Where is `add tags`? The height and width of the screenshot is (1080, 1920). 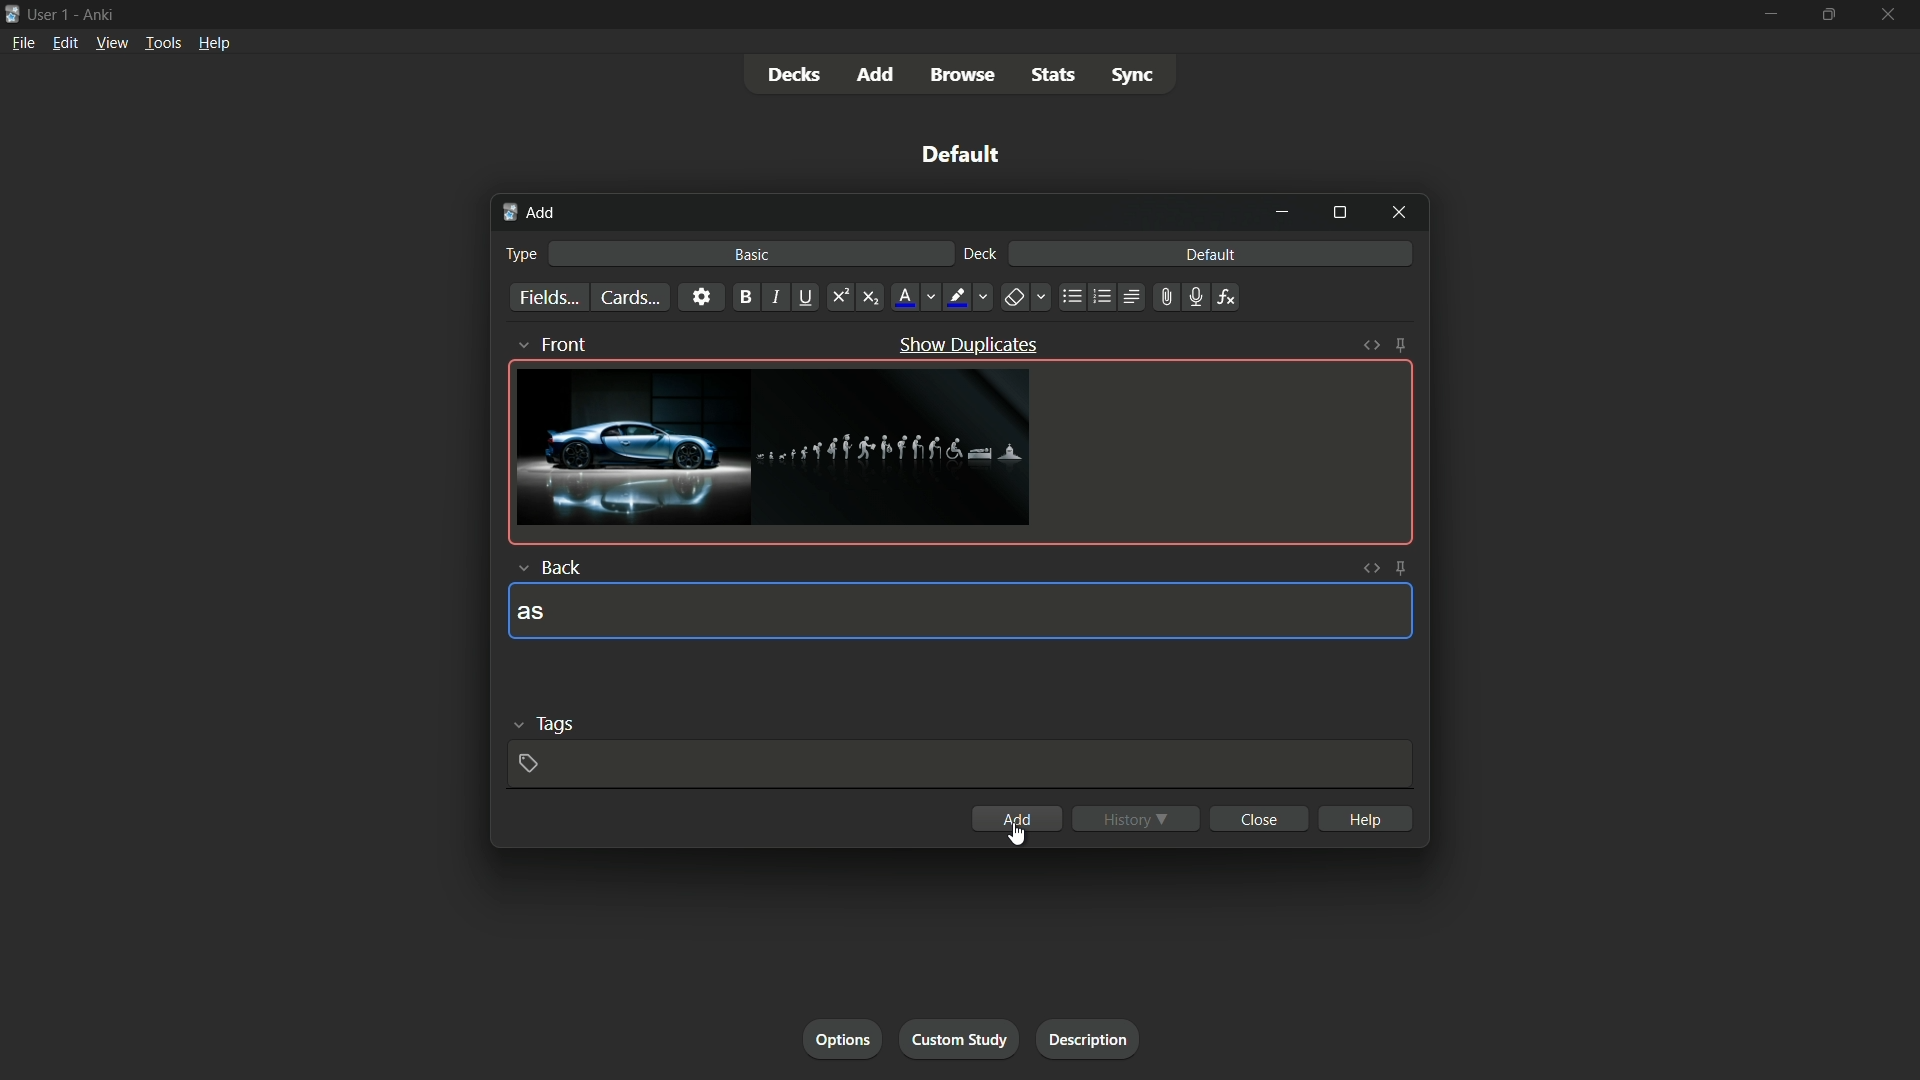 add tags is located at coordinates (532, 765).